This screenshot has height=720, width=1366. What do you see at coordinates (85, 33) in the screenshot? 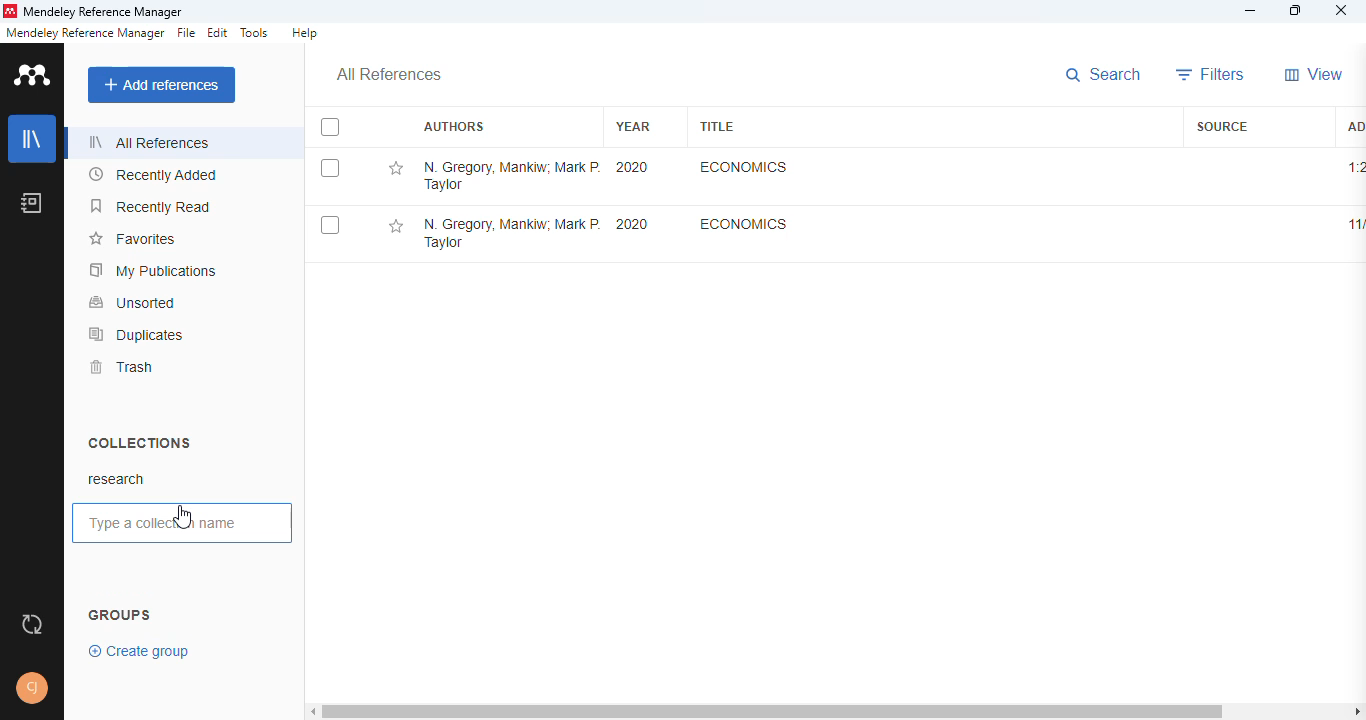
I see `mendeley reference manager` at bounding box center [85, 33].